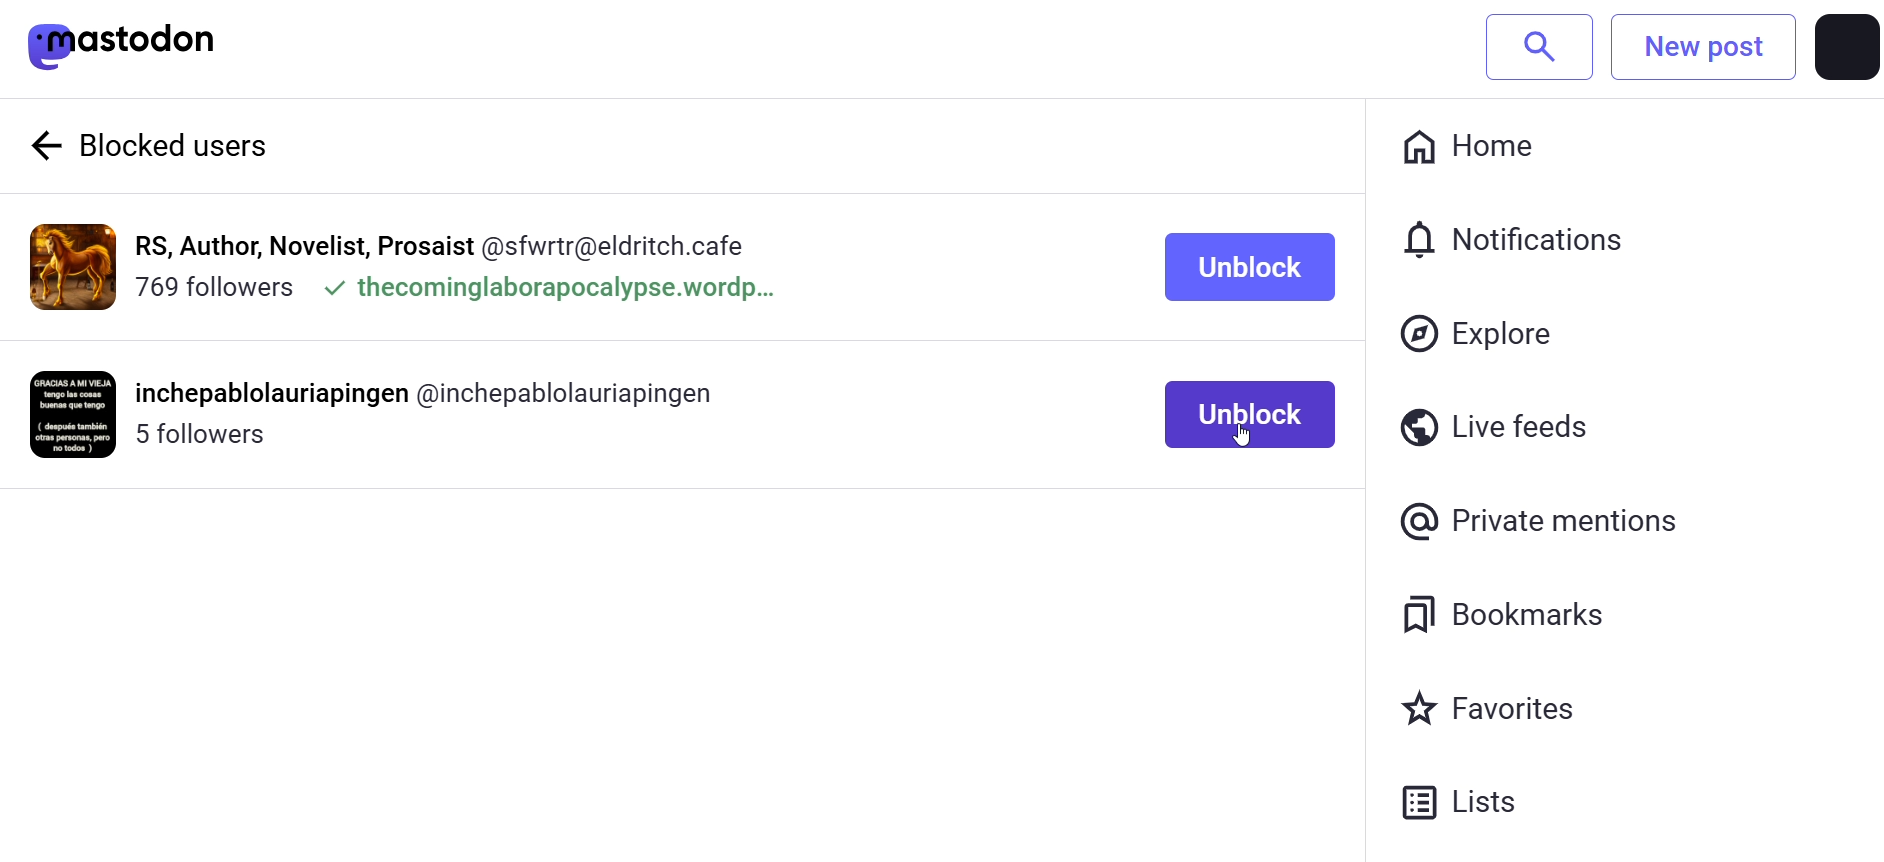 This screenshot has height=862, width=1884. Describe the element at coordinates (1478, 808) in the screenshot. I see `lists` at that location.